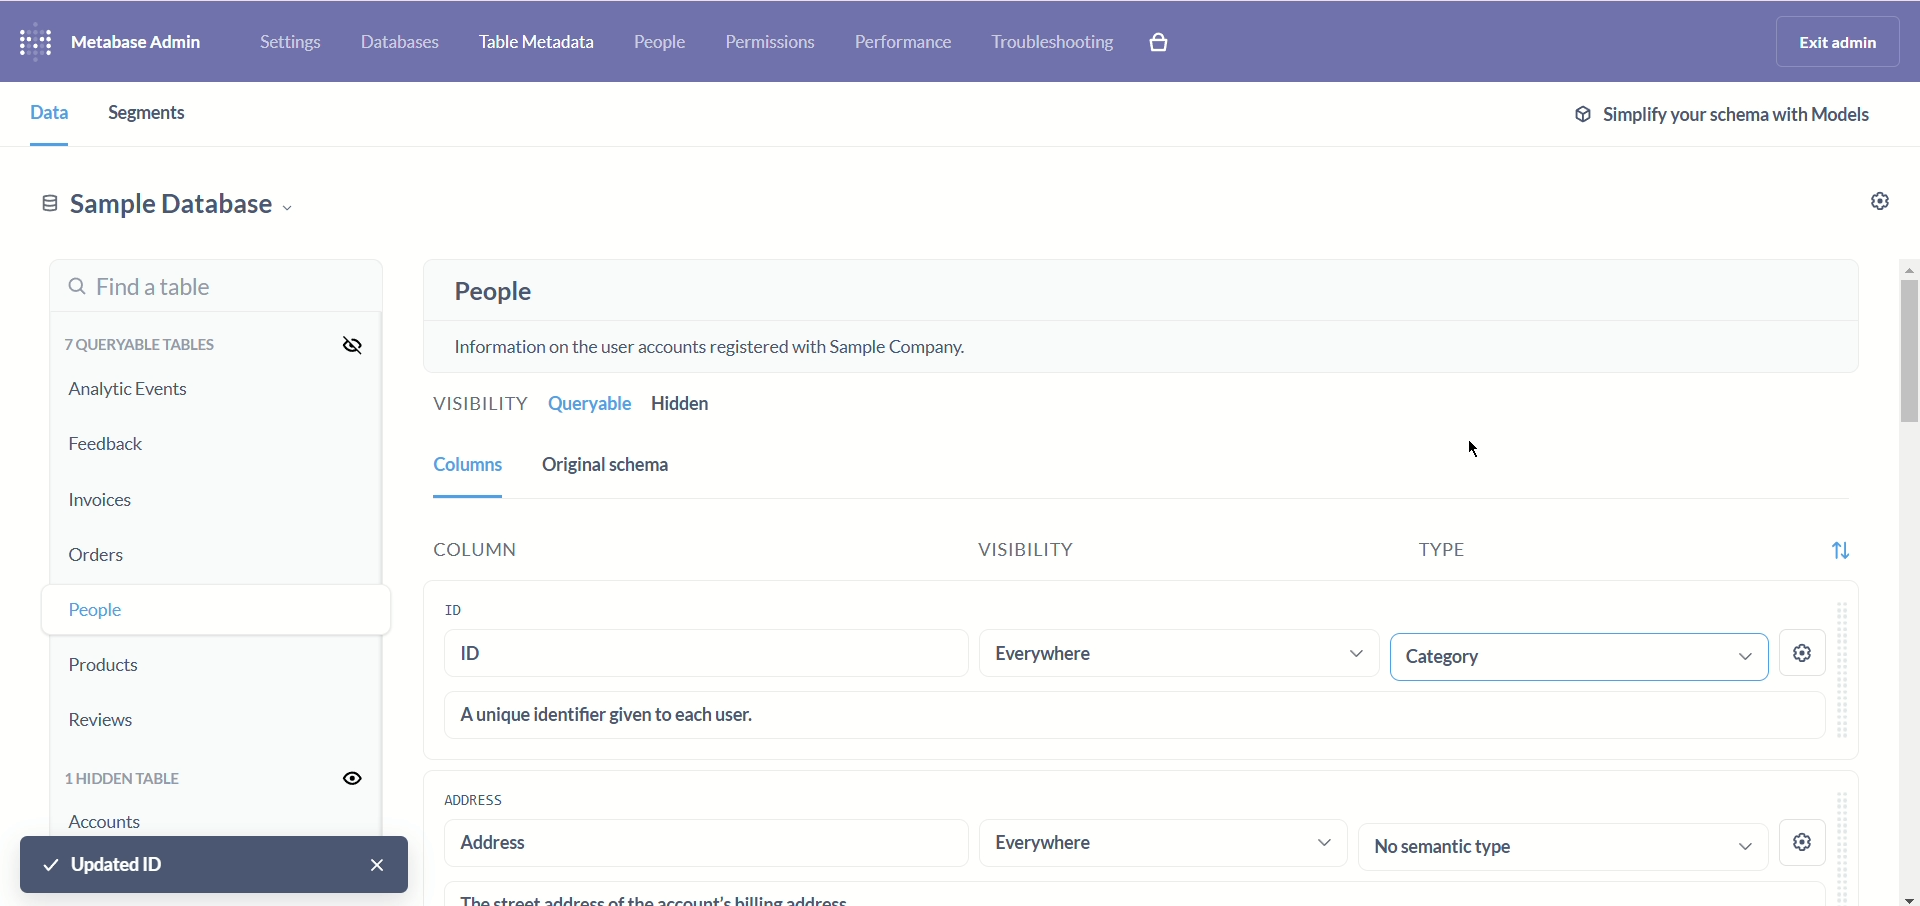 The width and height of the screenshot is (1920, 906). I want to click on No semantic type, so click(1564, 845).